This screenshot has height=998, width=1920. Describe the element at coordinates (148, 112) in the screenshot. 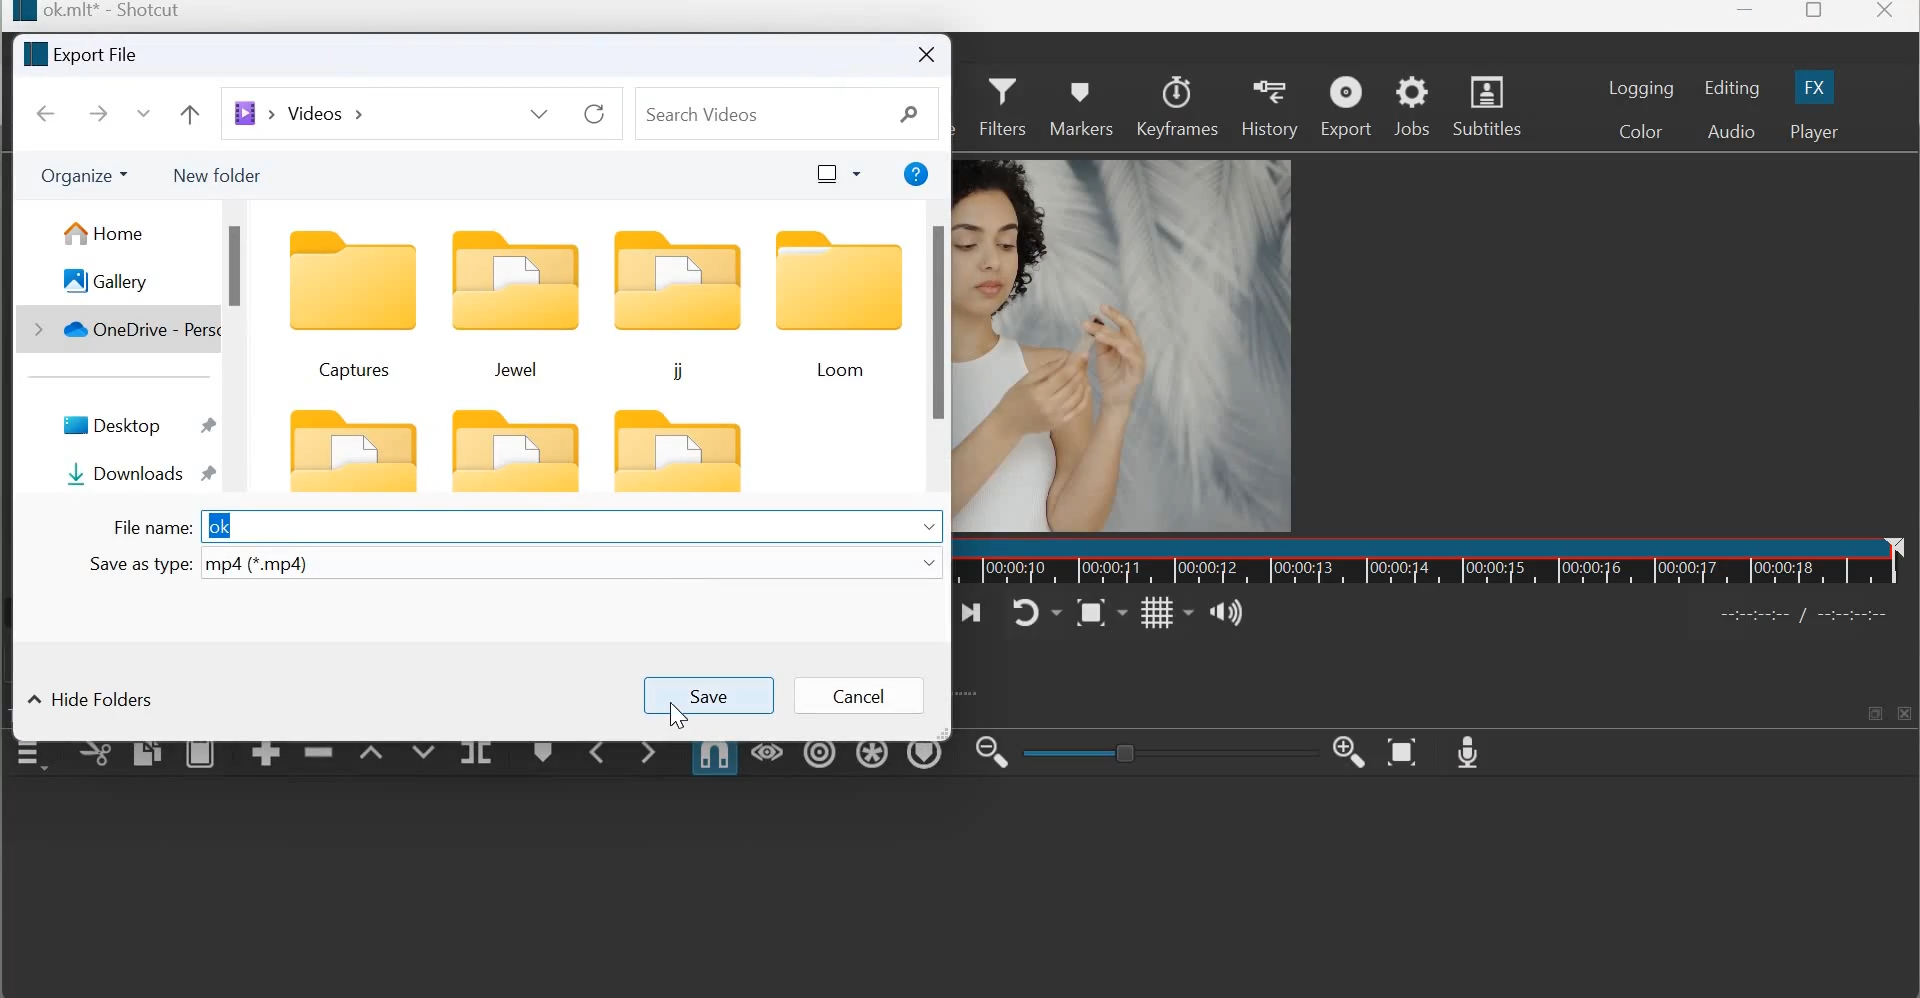

I see `recent locations` at that location.